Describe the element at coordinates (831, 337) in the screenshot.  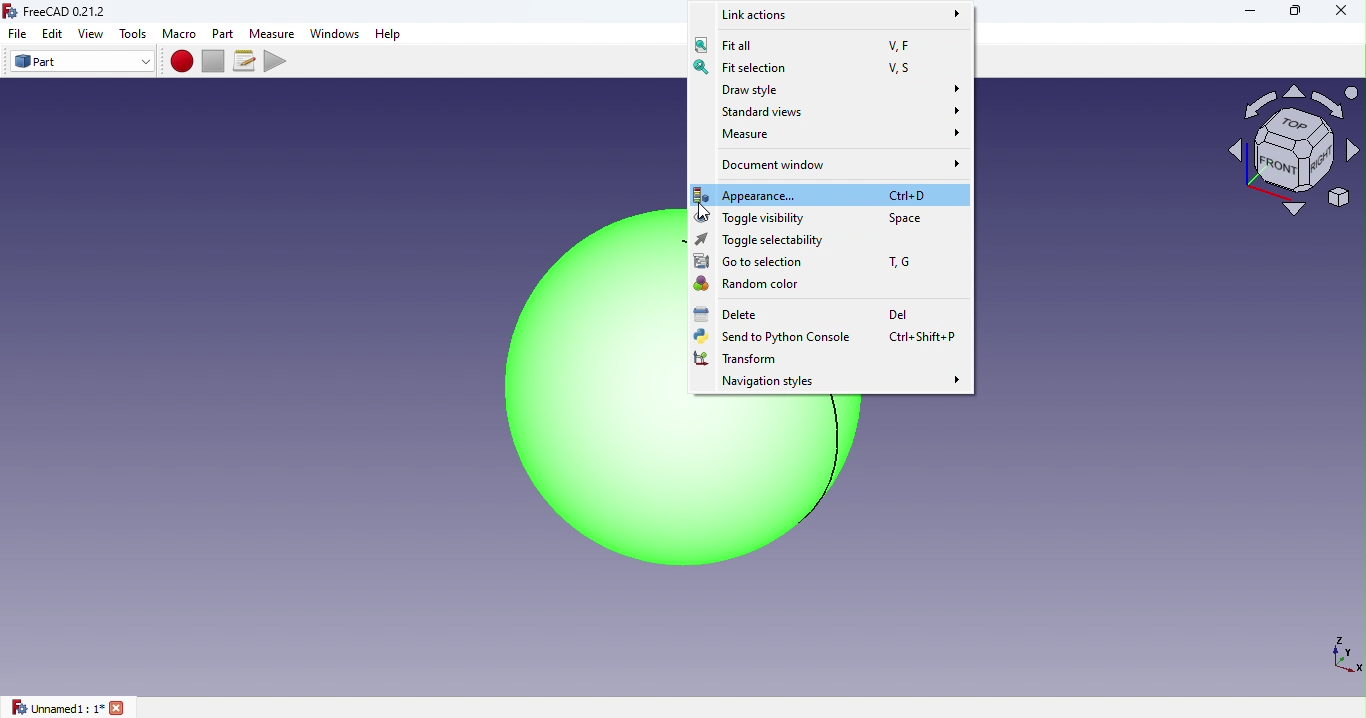
I see `Send to python console` at that location.